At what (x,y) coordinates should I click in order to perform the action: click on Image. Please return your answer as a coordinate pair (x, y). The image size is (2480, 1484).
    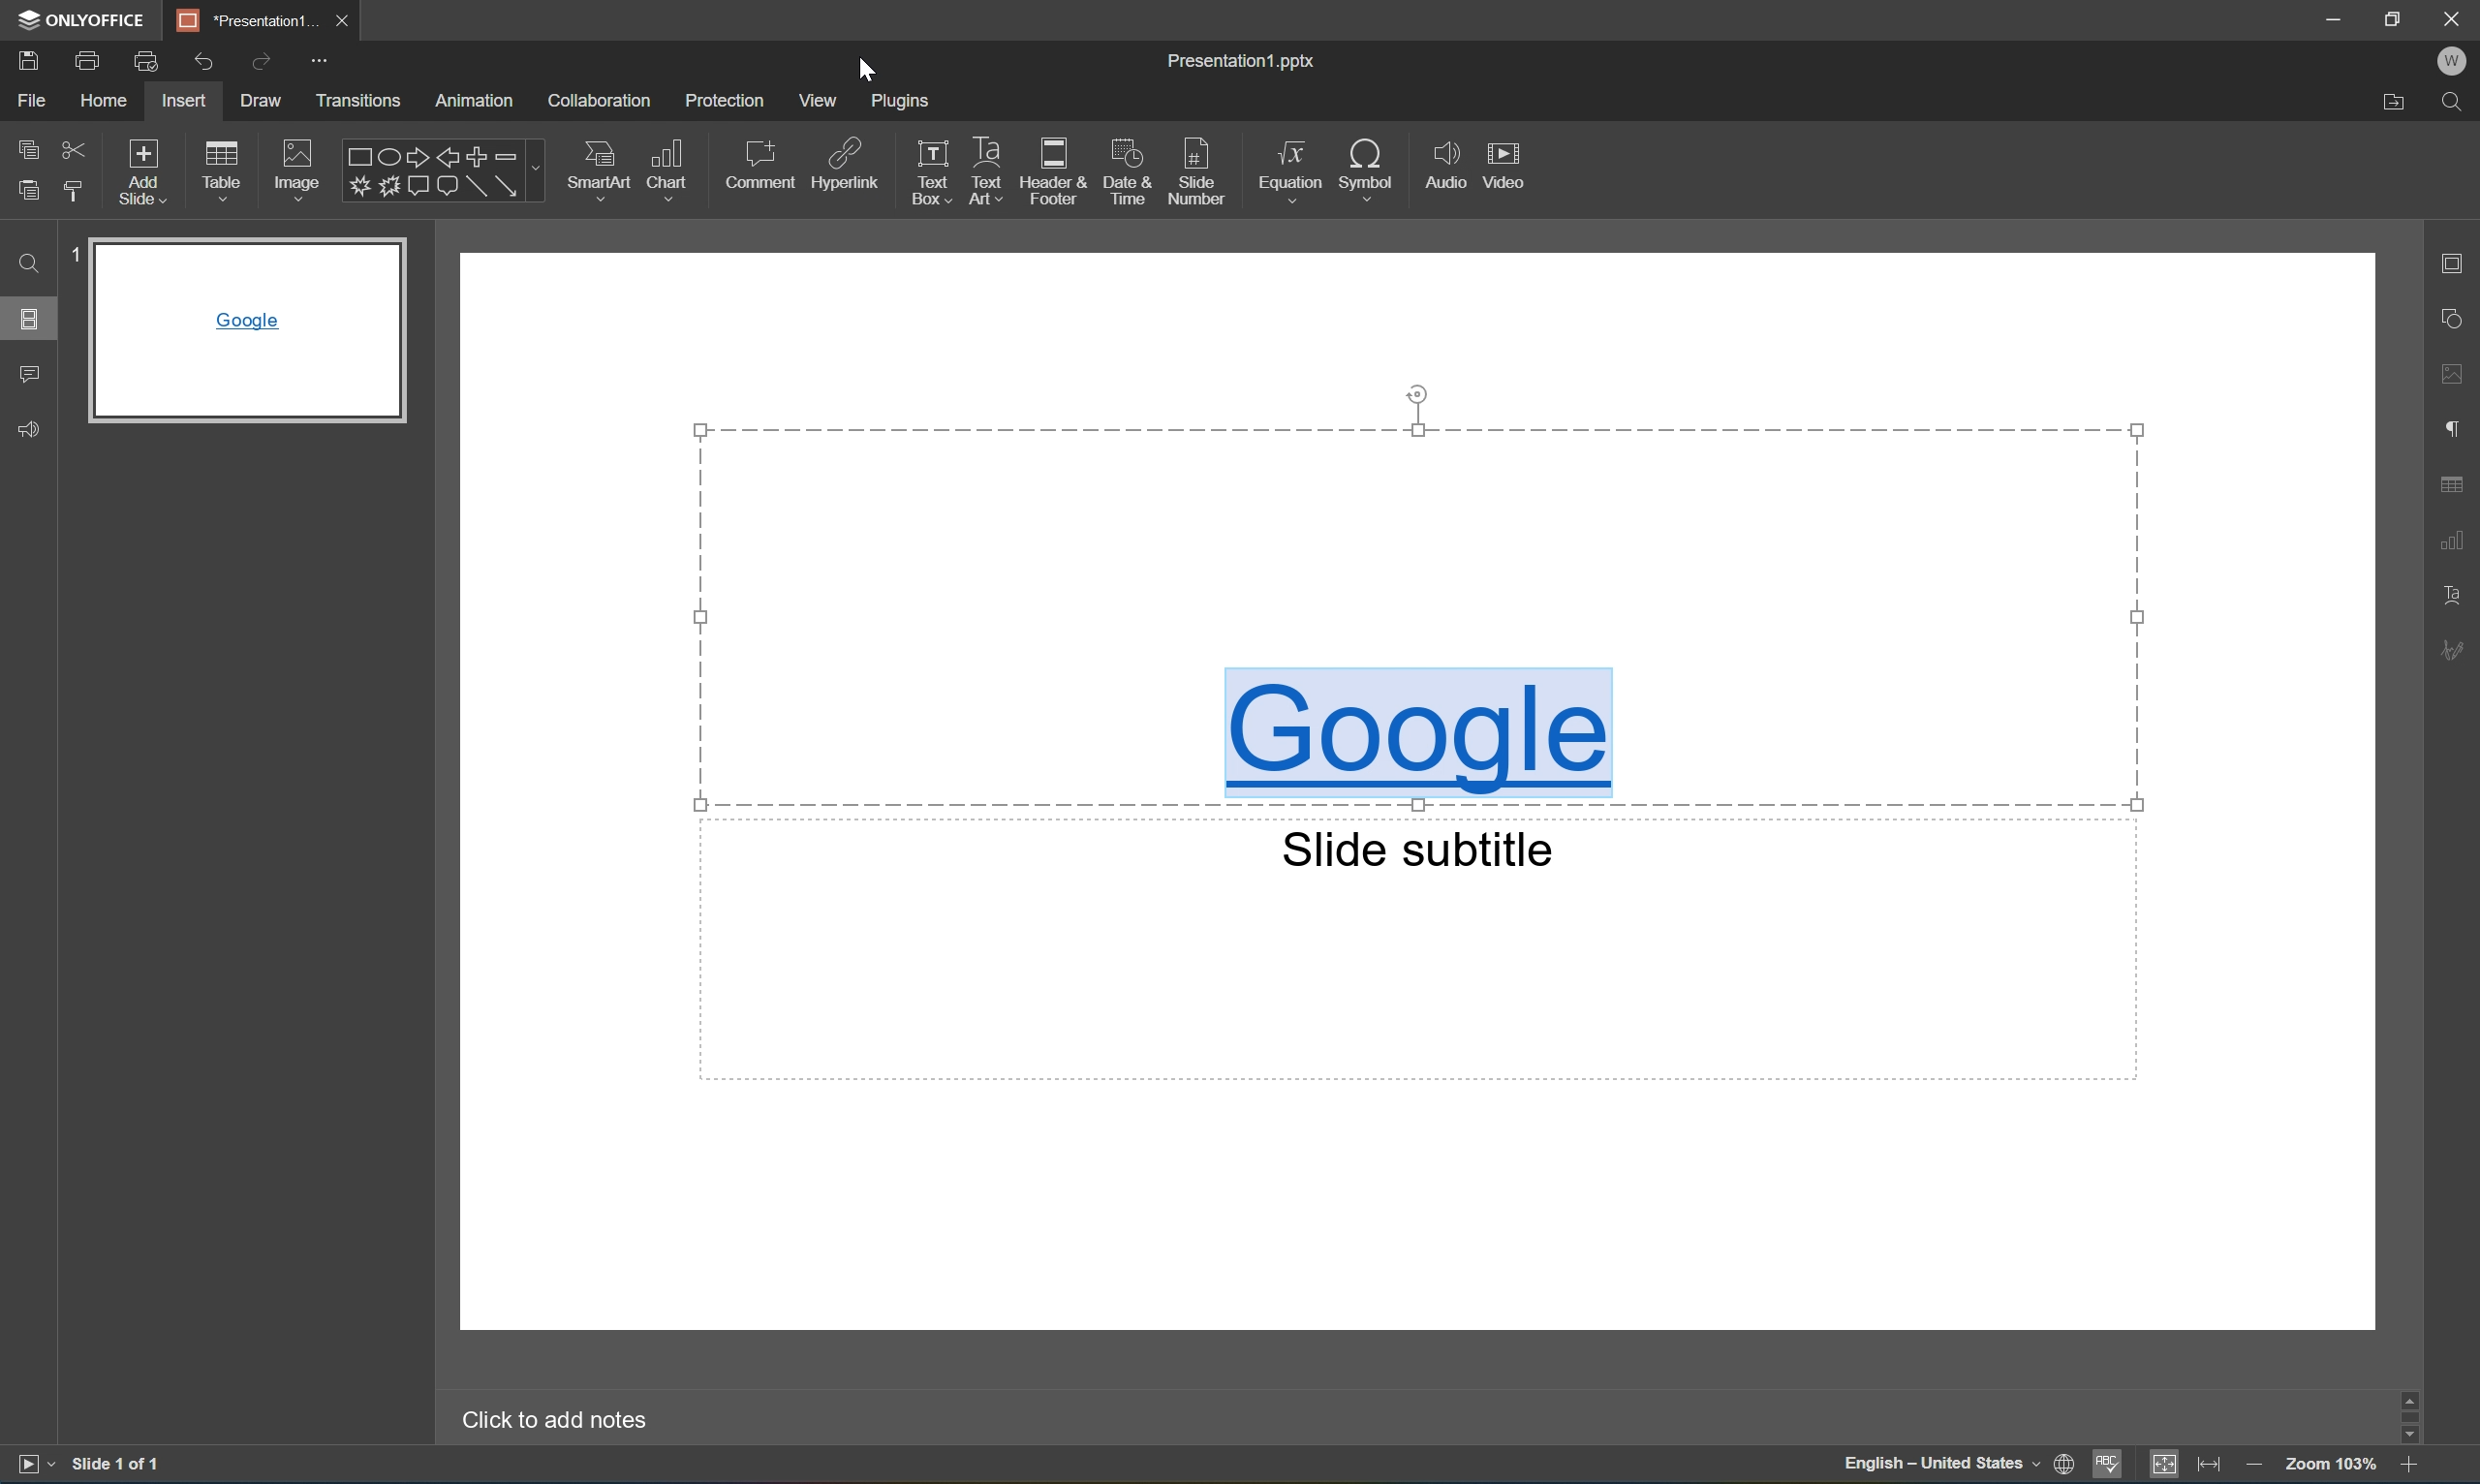
    Looking at the image, I should click on (300, 170).